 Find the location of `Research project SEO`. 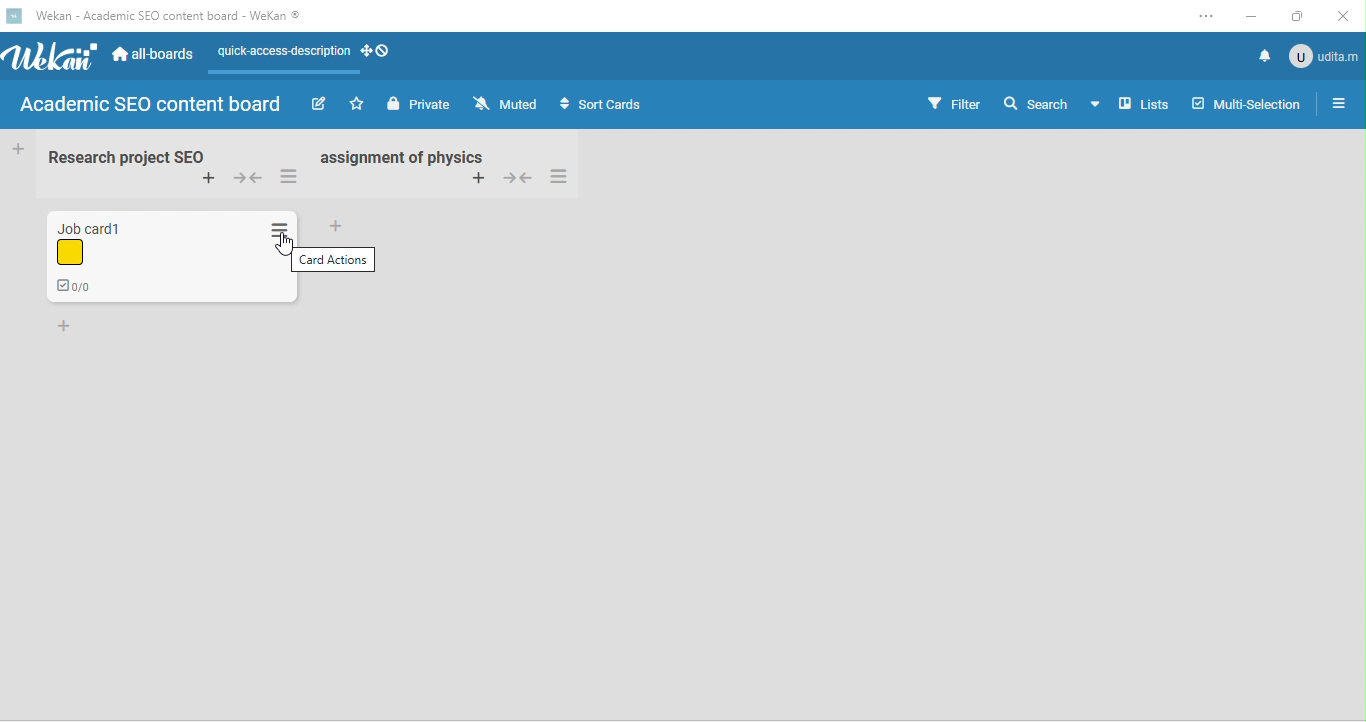

Research project SEO is located at coordinates (123, 157).